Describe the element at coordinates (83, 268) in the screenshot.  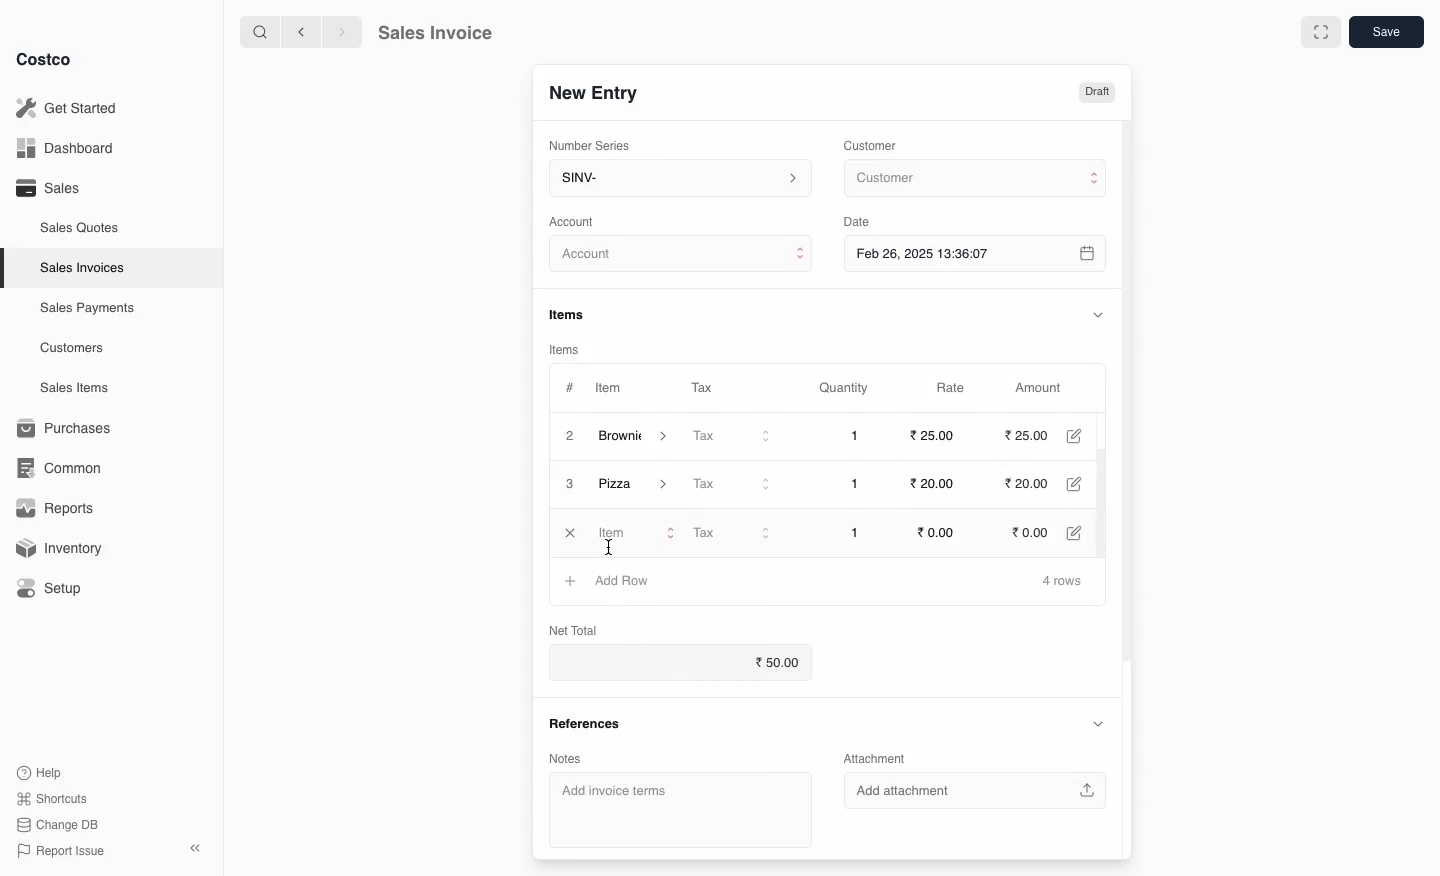
I see `Sales Invoices` at that location.